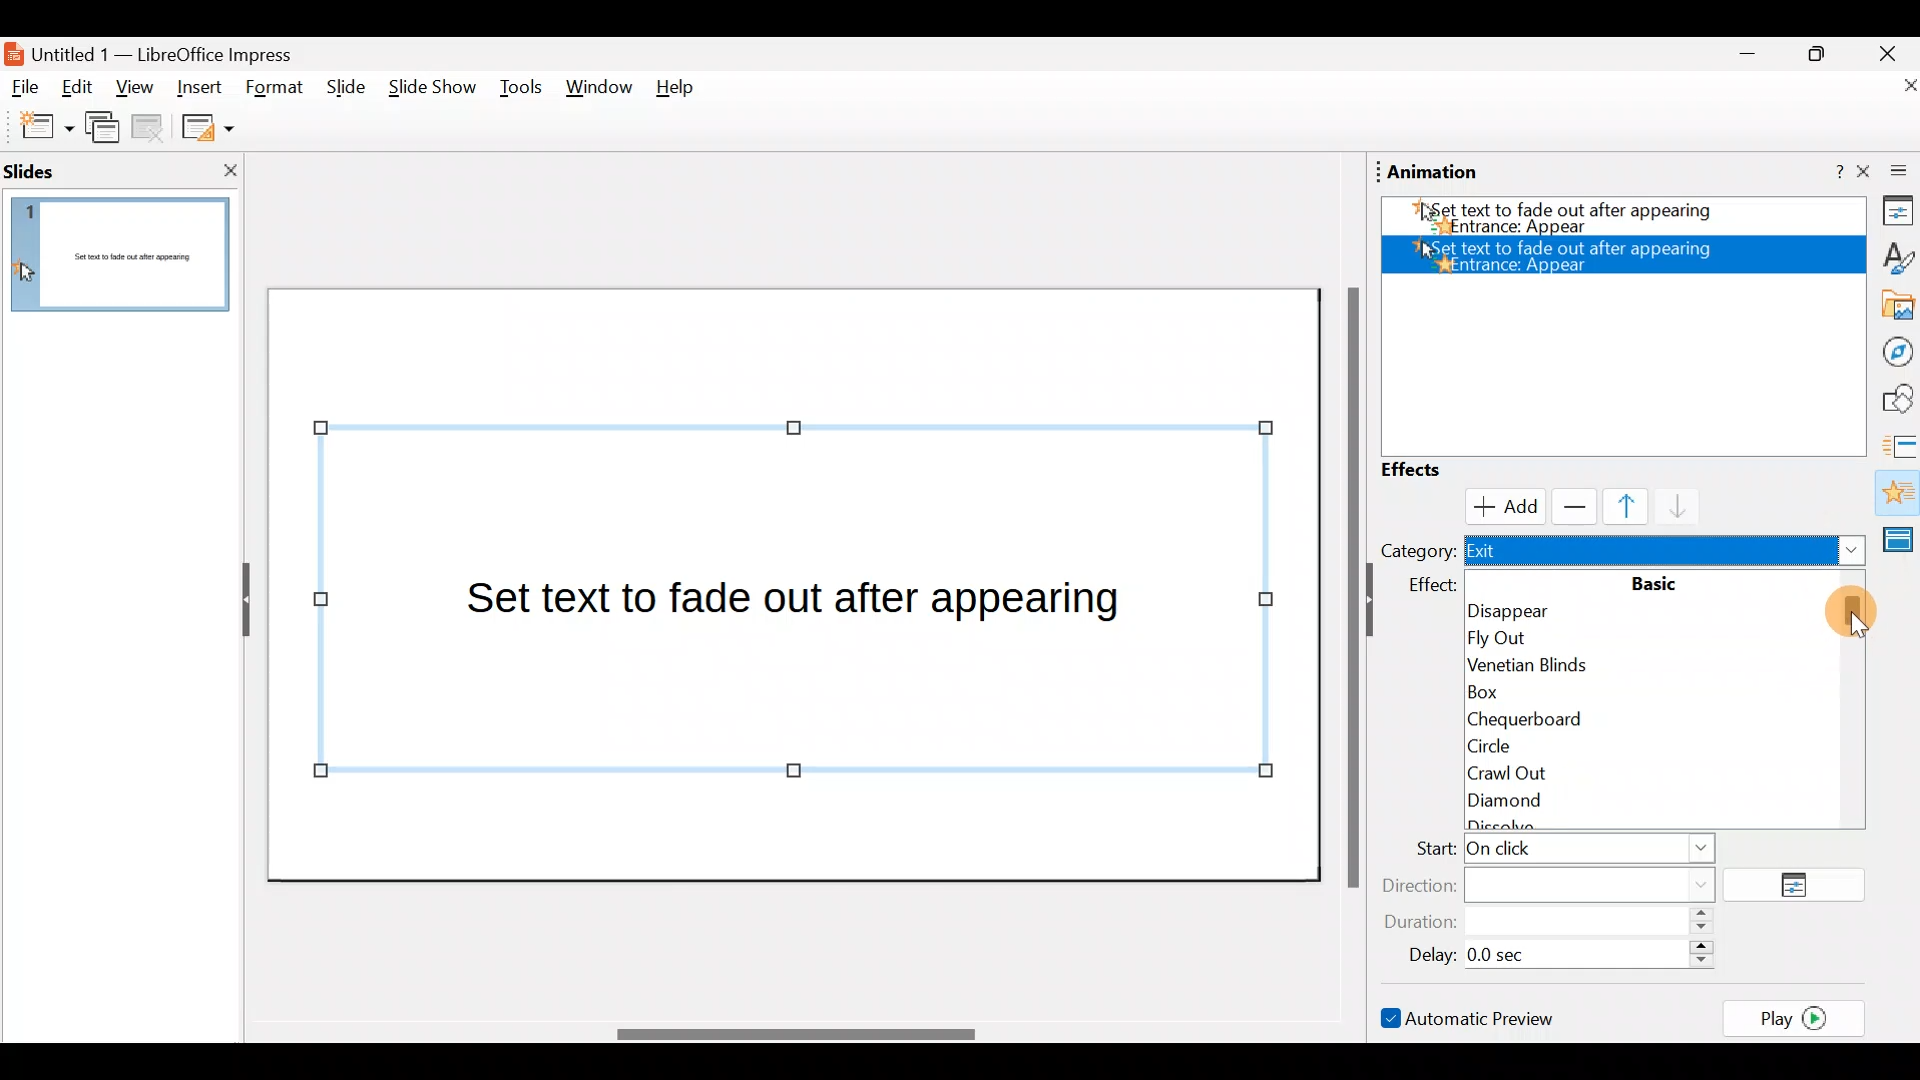  I want to click on Slide show, so click(430, 92).